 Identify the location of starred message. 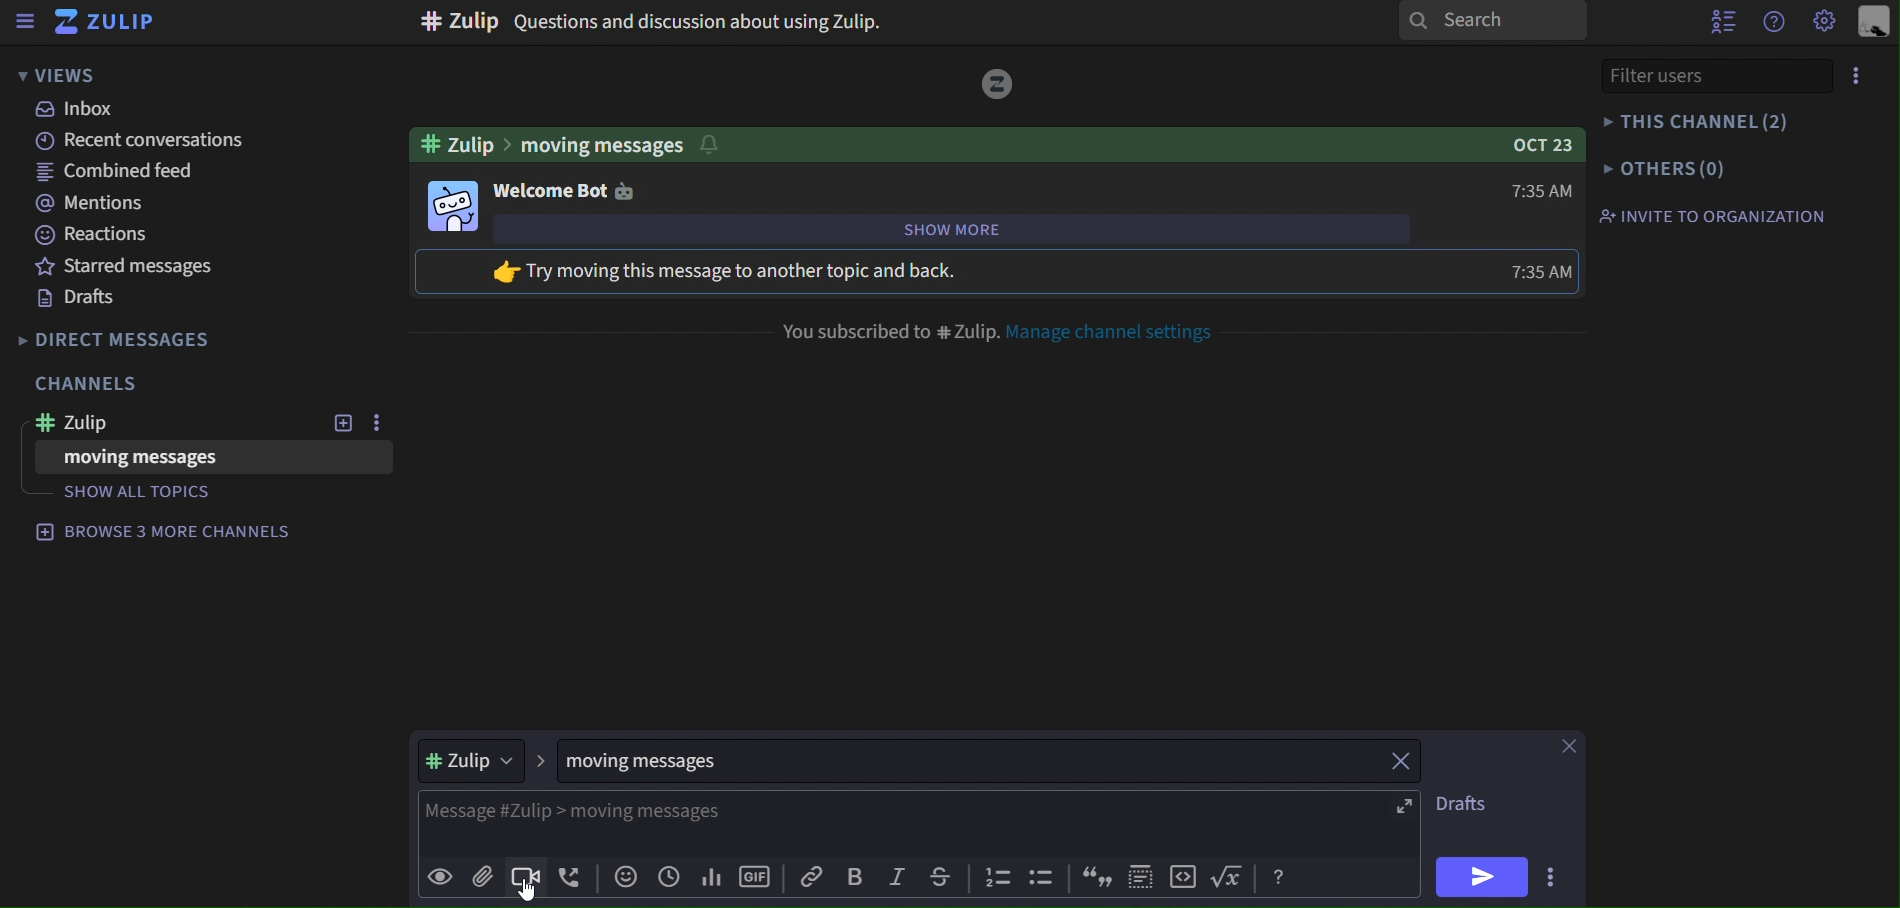
(116, 267).